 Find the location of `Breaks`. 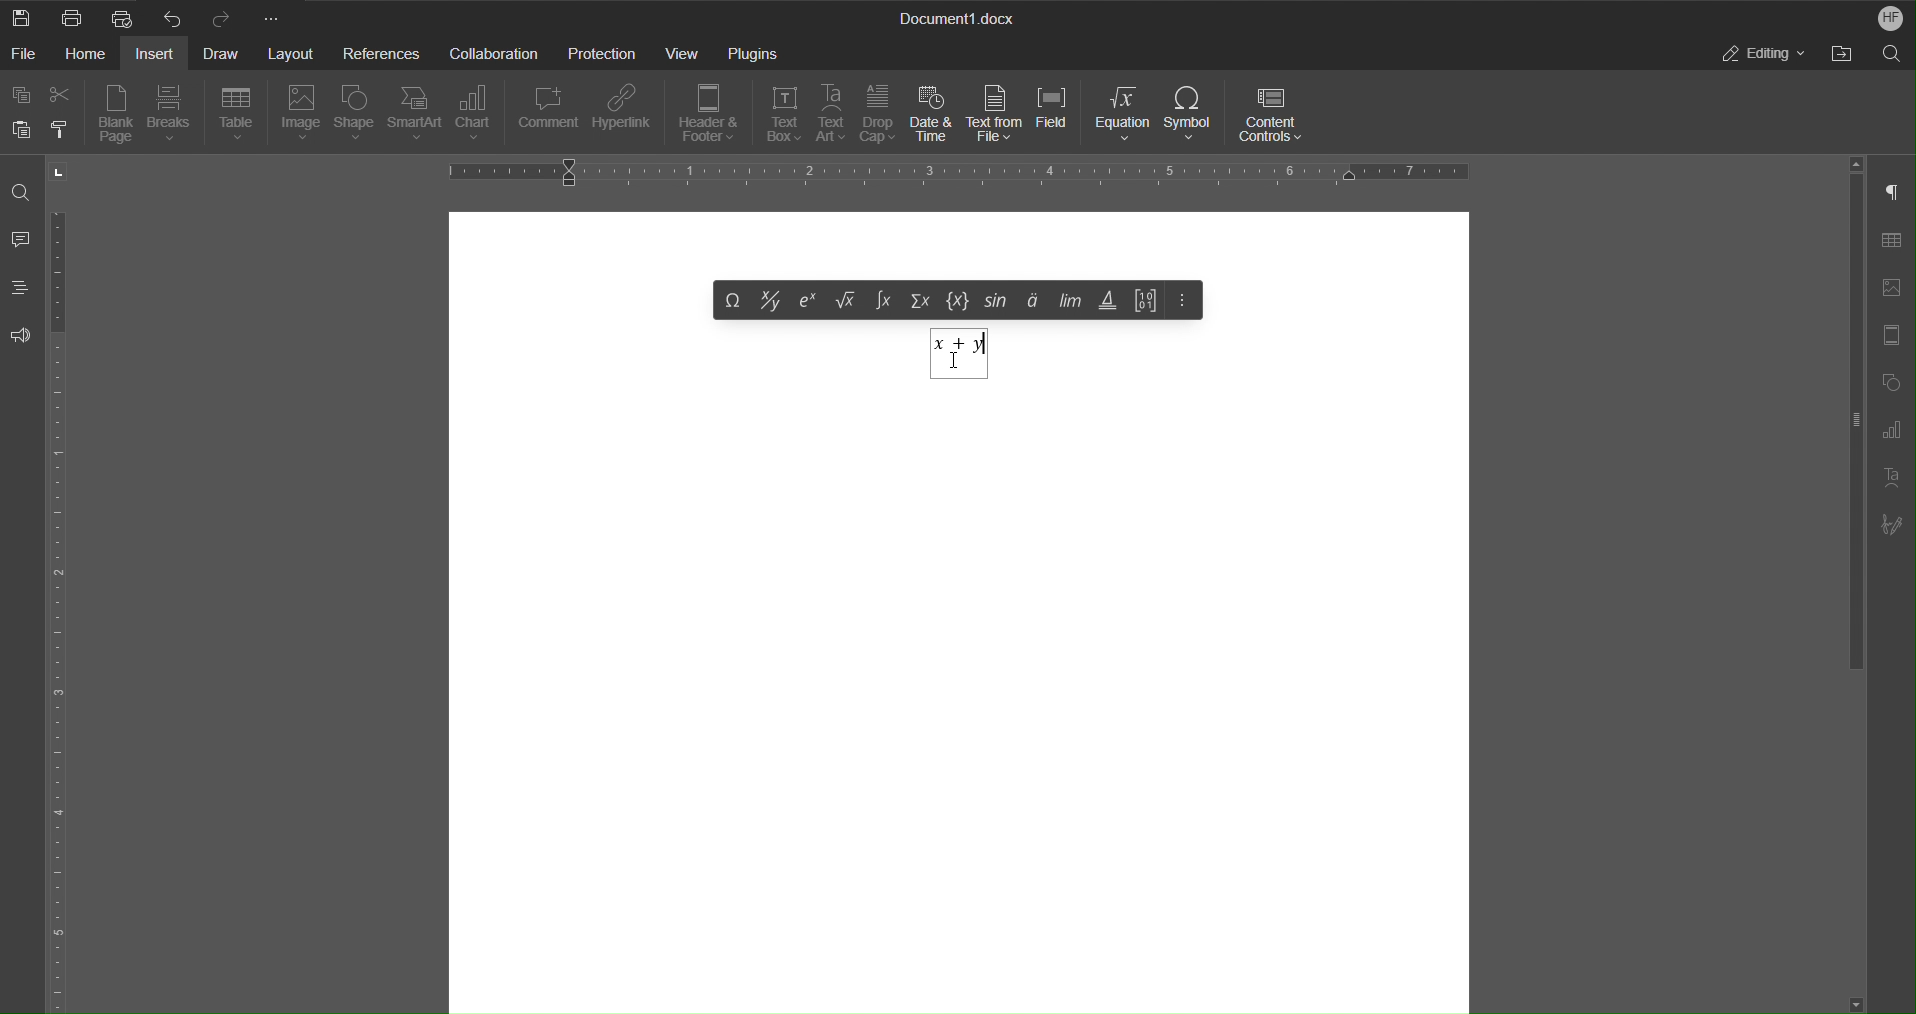

Breaks is located at coordinates (173, 115).